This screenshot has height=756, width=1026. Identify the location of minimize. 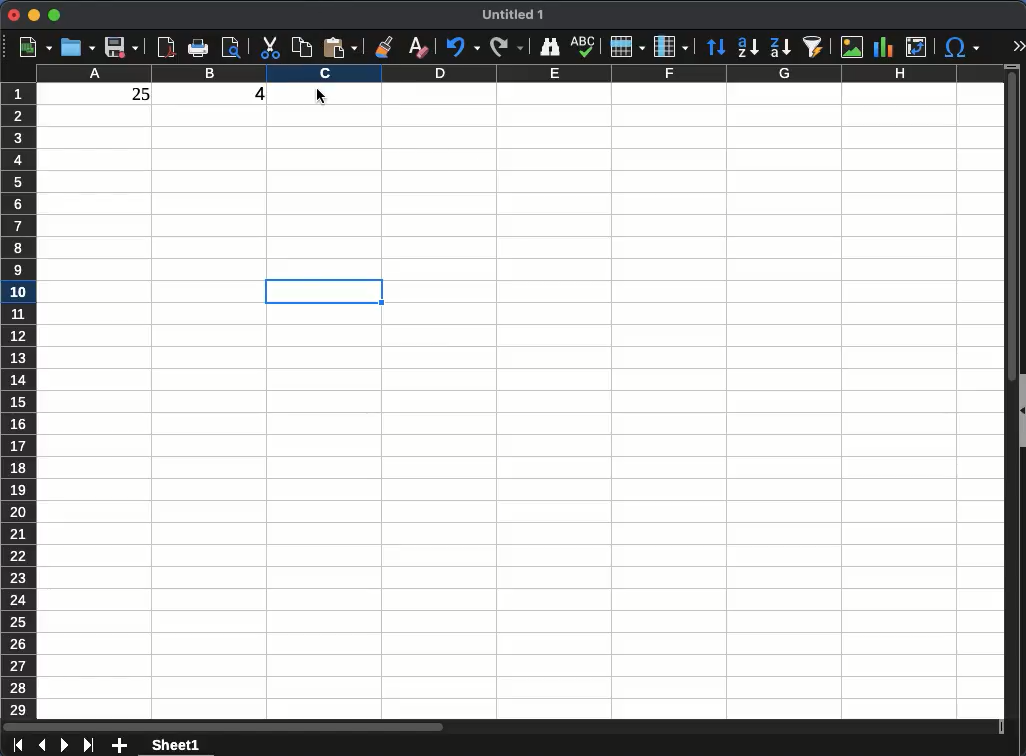
(34, 16).